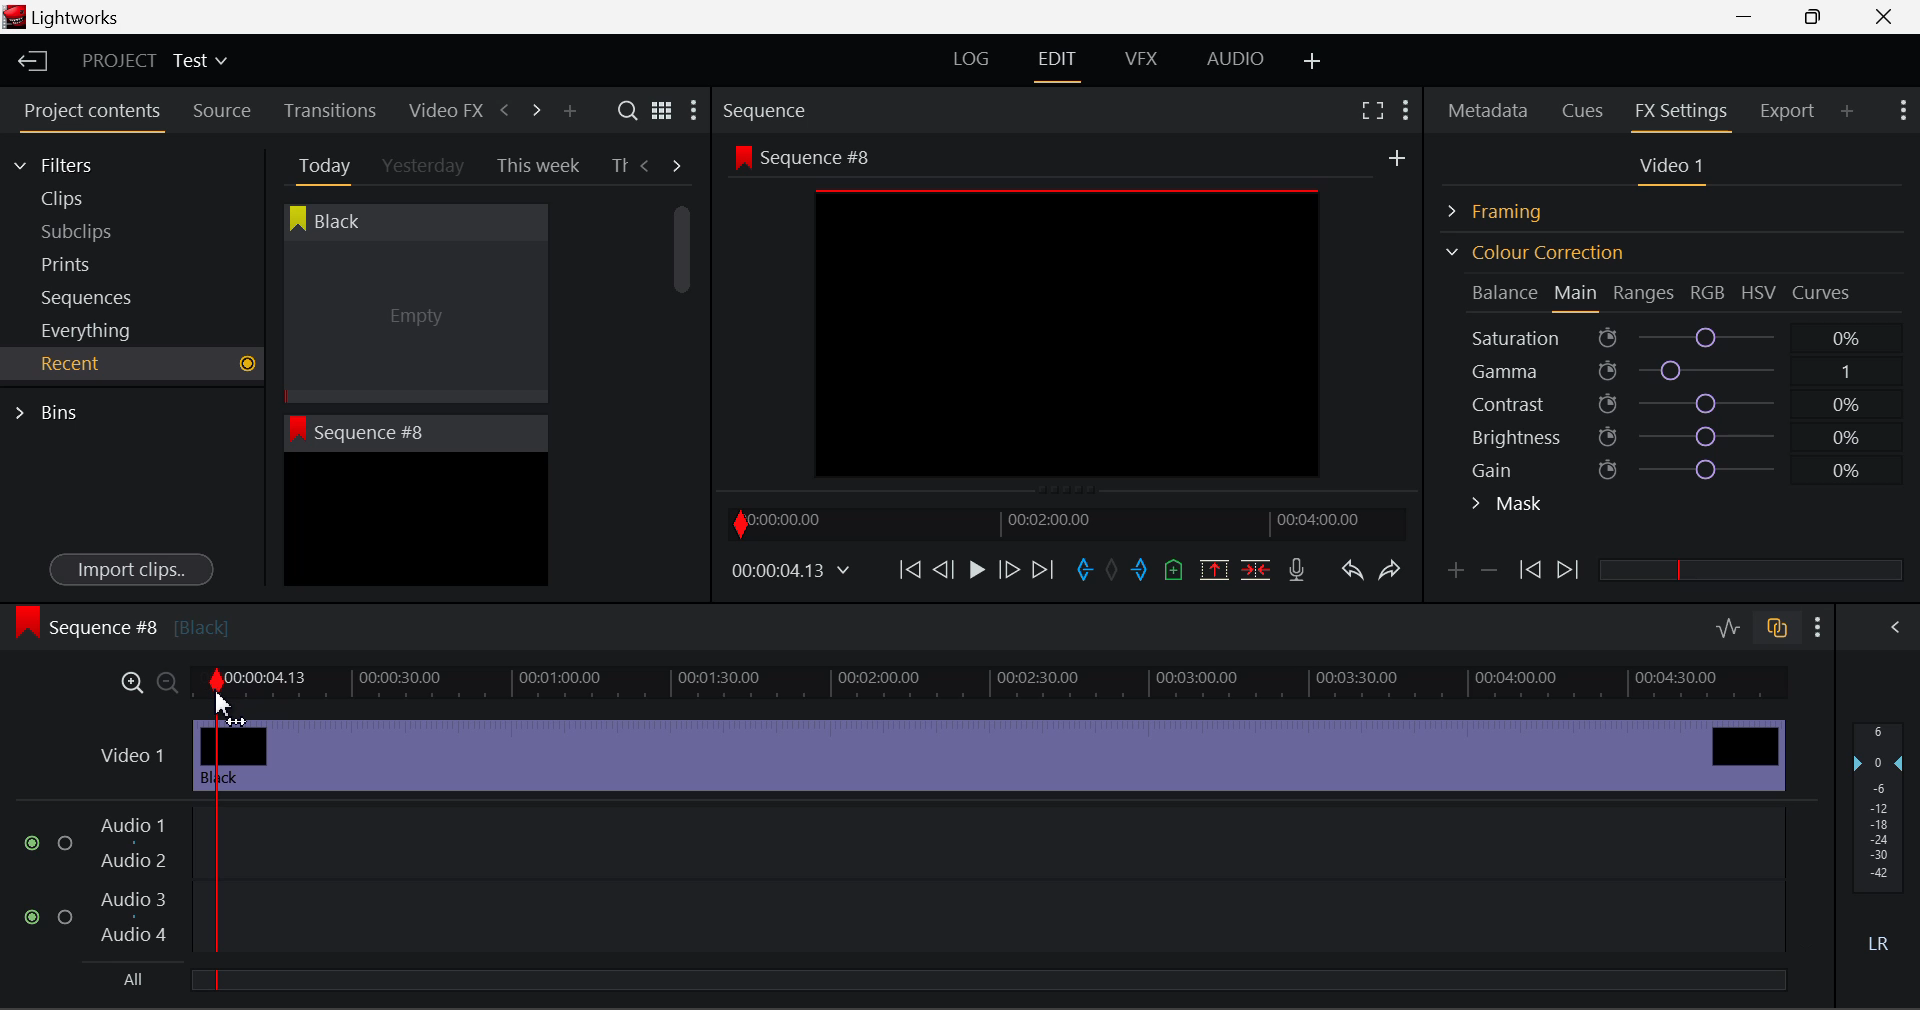  What do you see at coordinates (619, 166) in the screenshot?
I see `Th` at bounding box center [619, 166].